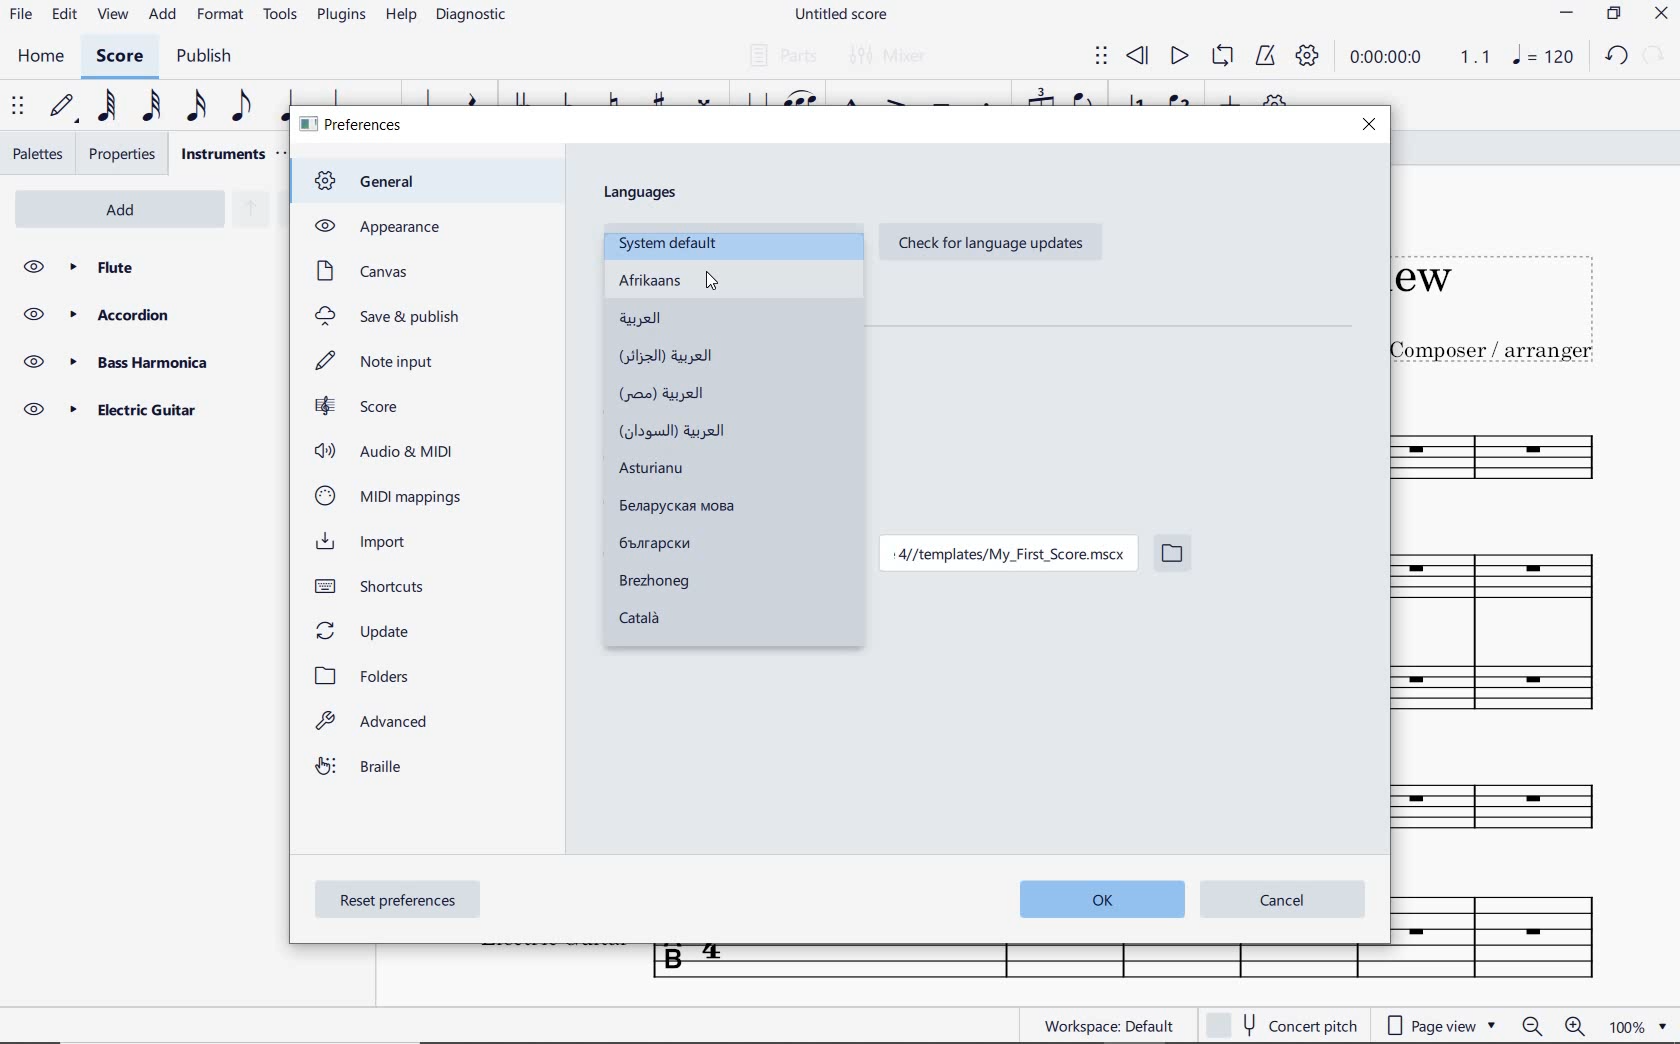 This screenshot has width=1680, height=1044. I want to click on rewind, so click(1137, 55).